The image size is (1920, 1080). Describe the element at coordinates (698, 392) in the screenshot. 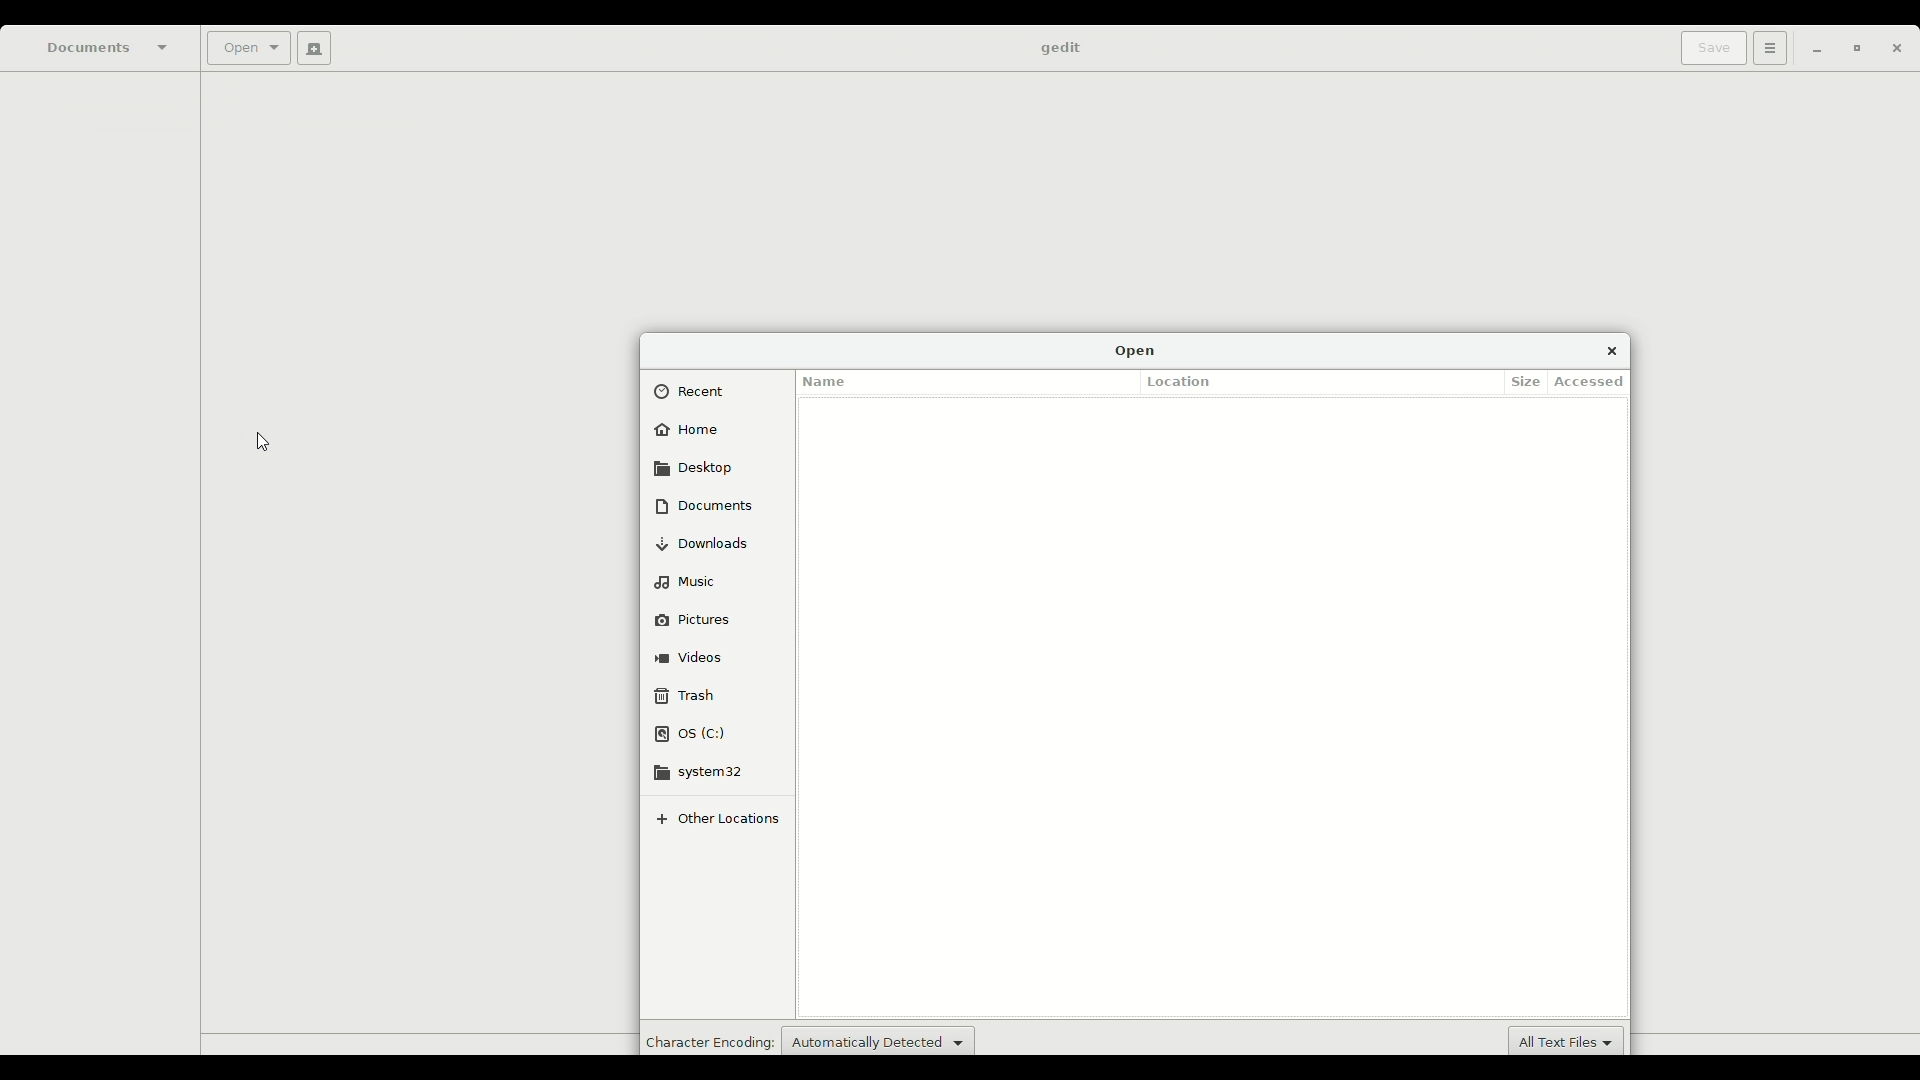

I see `Recent` at that location.